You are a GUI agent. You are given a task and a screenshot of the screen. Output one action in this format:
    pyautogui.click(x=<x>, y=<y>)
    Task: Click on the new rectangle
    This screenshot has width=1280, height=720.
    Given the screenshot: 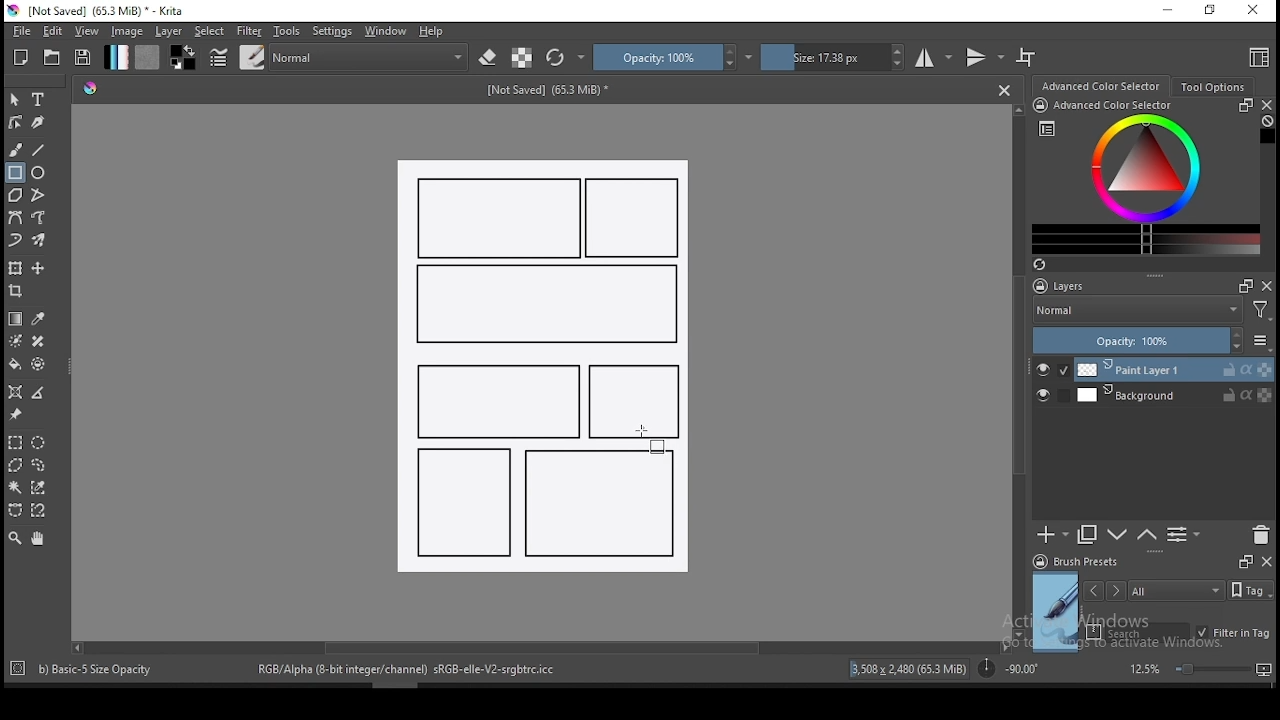 What is the action you would take?
    pyautogui.click(x=634, y=402)
    